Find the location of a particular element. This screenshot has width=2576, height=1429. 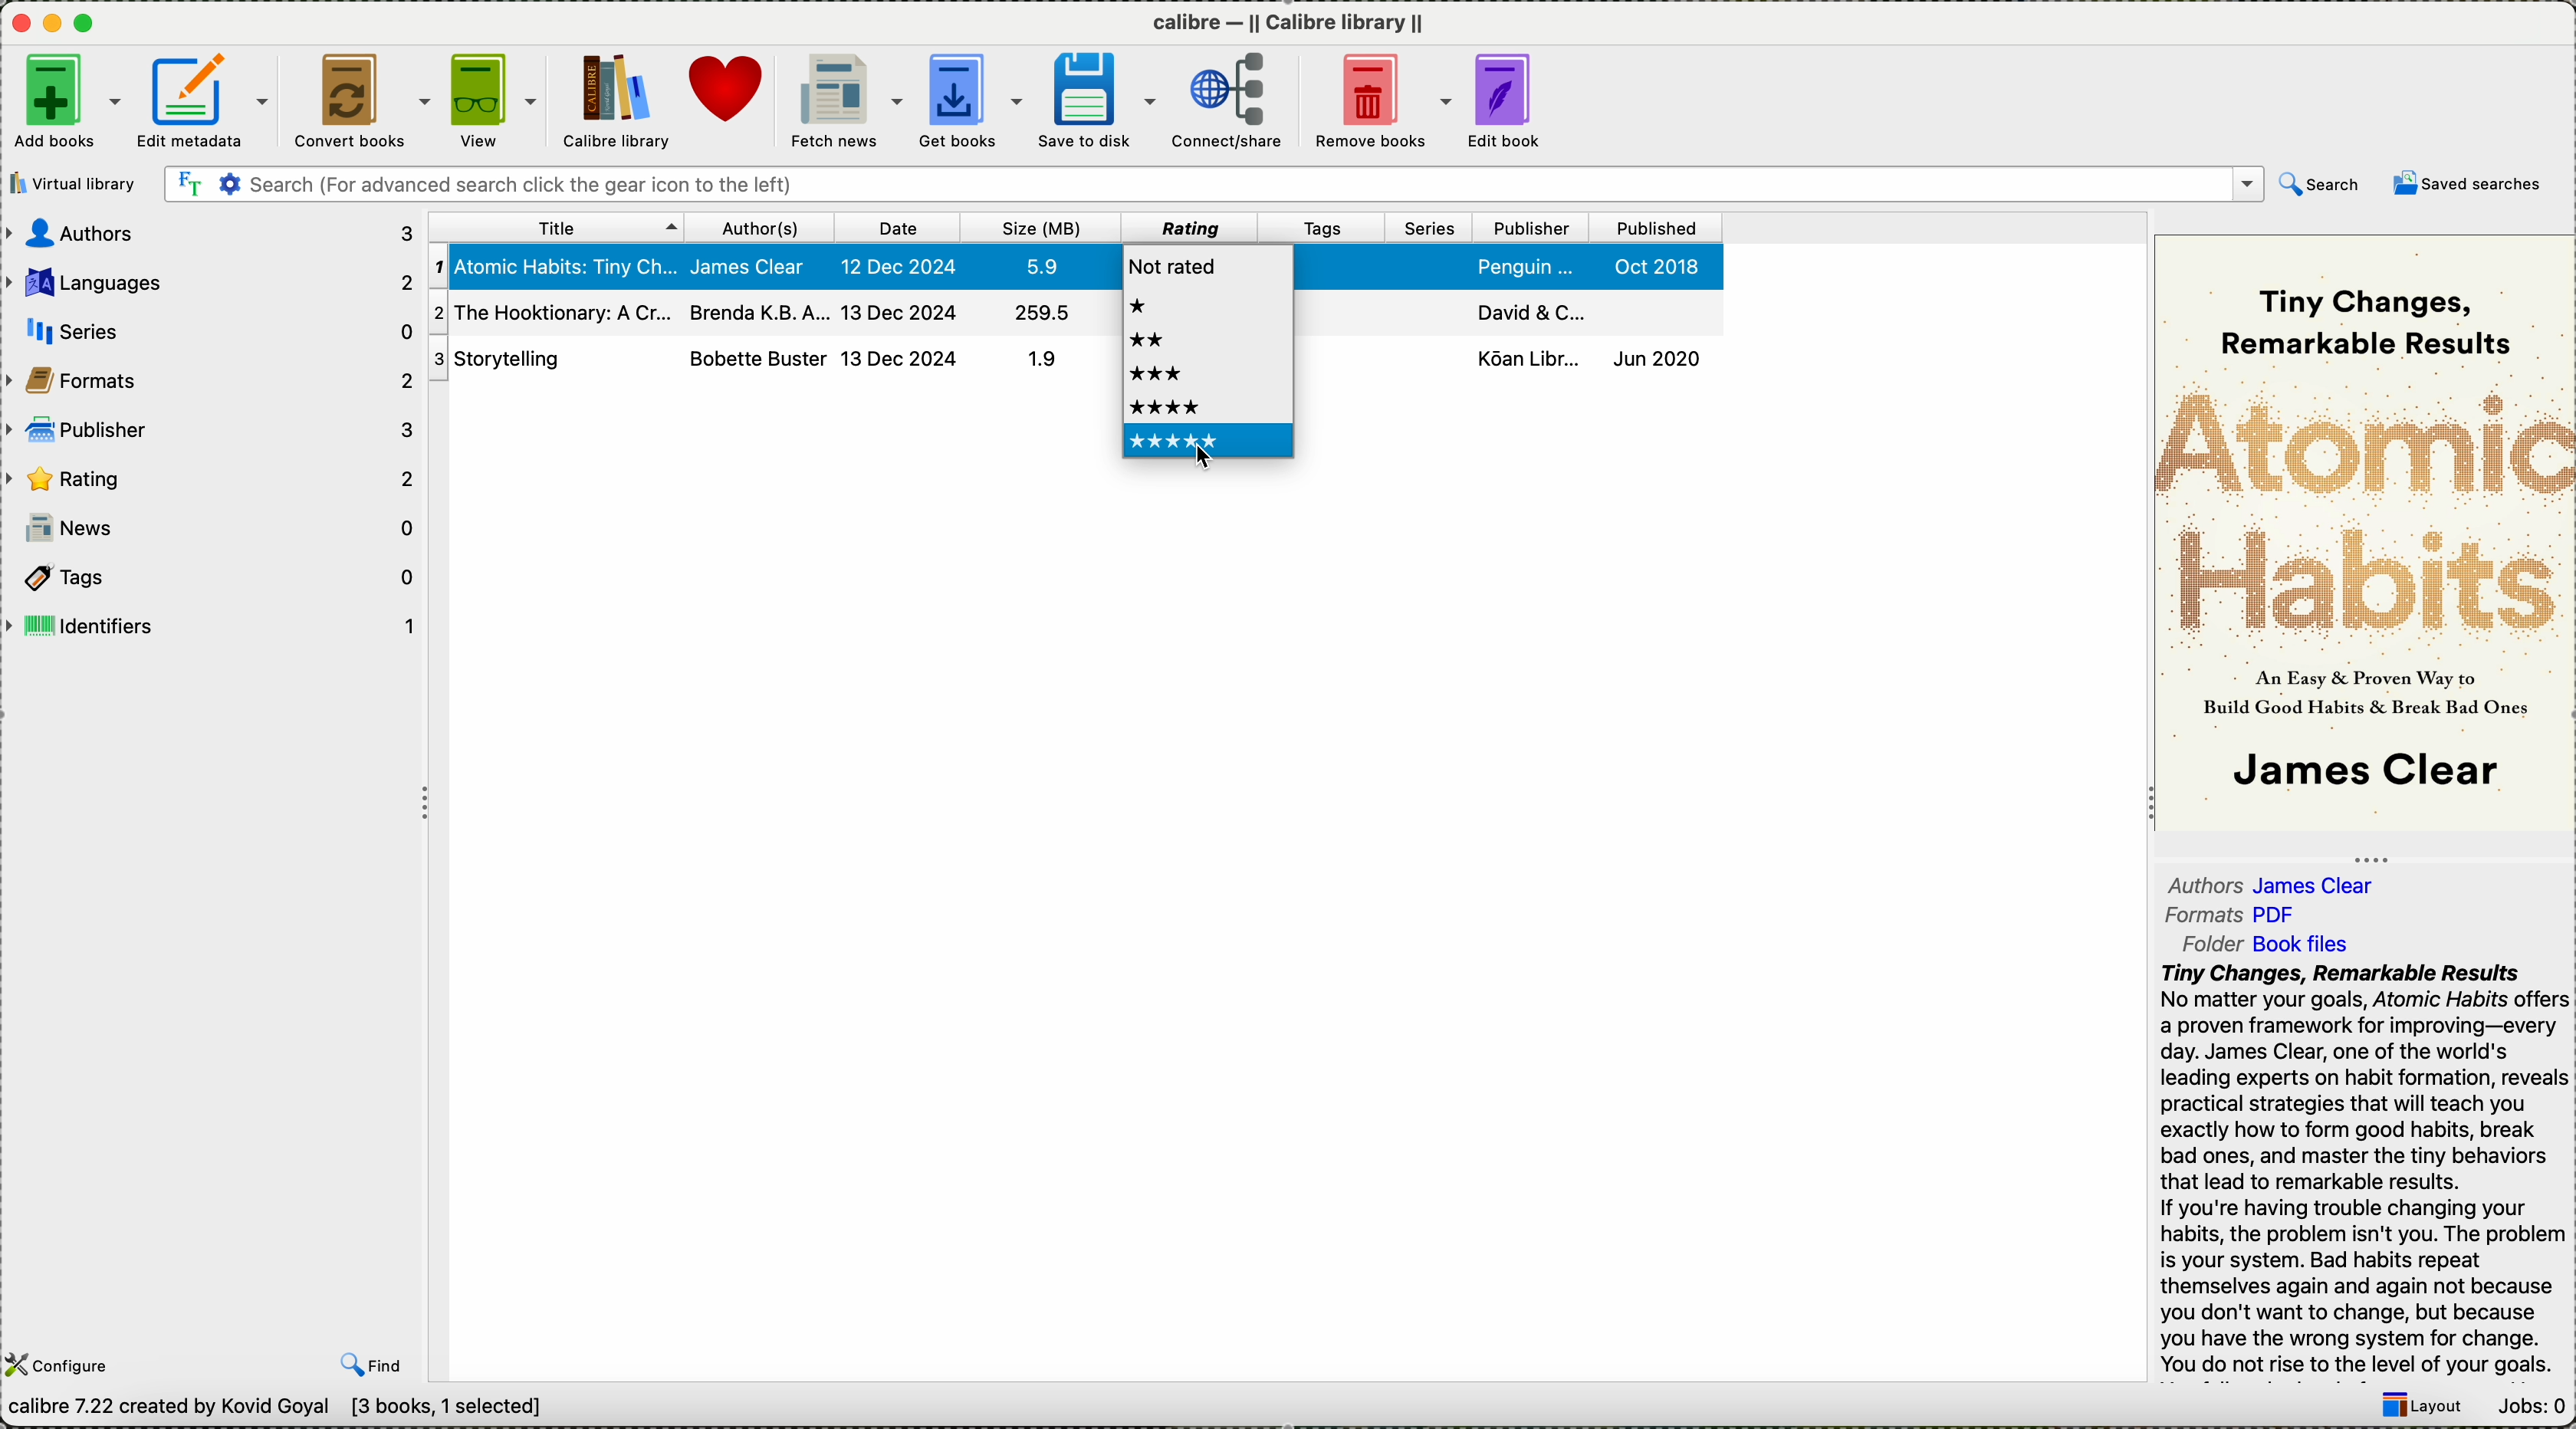

Authors is located at coordinates (2205, 883).